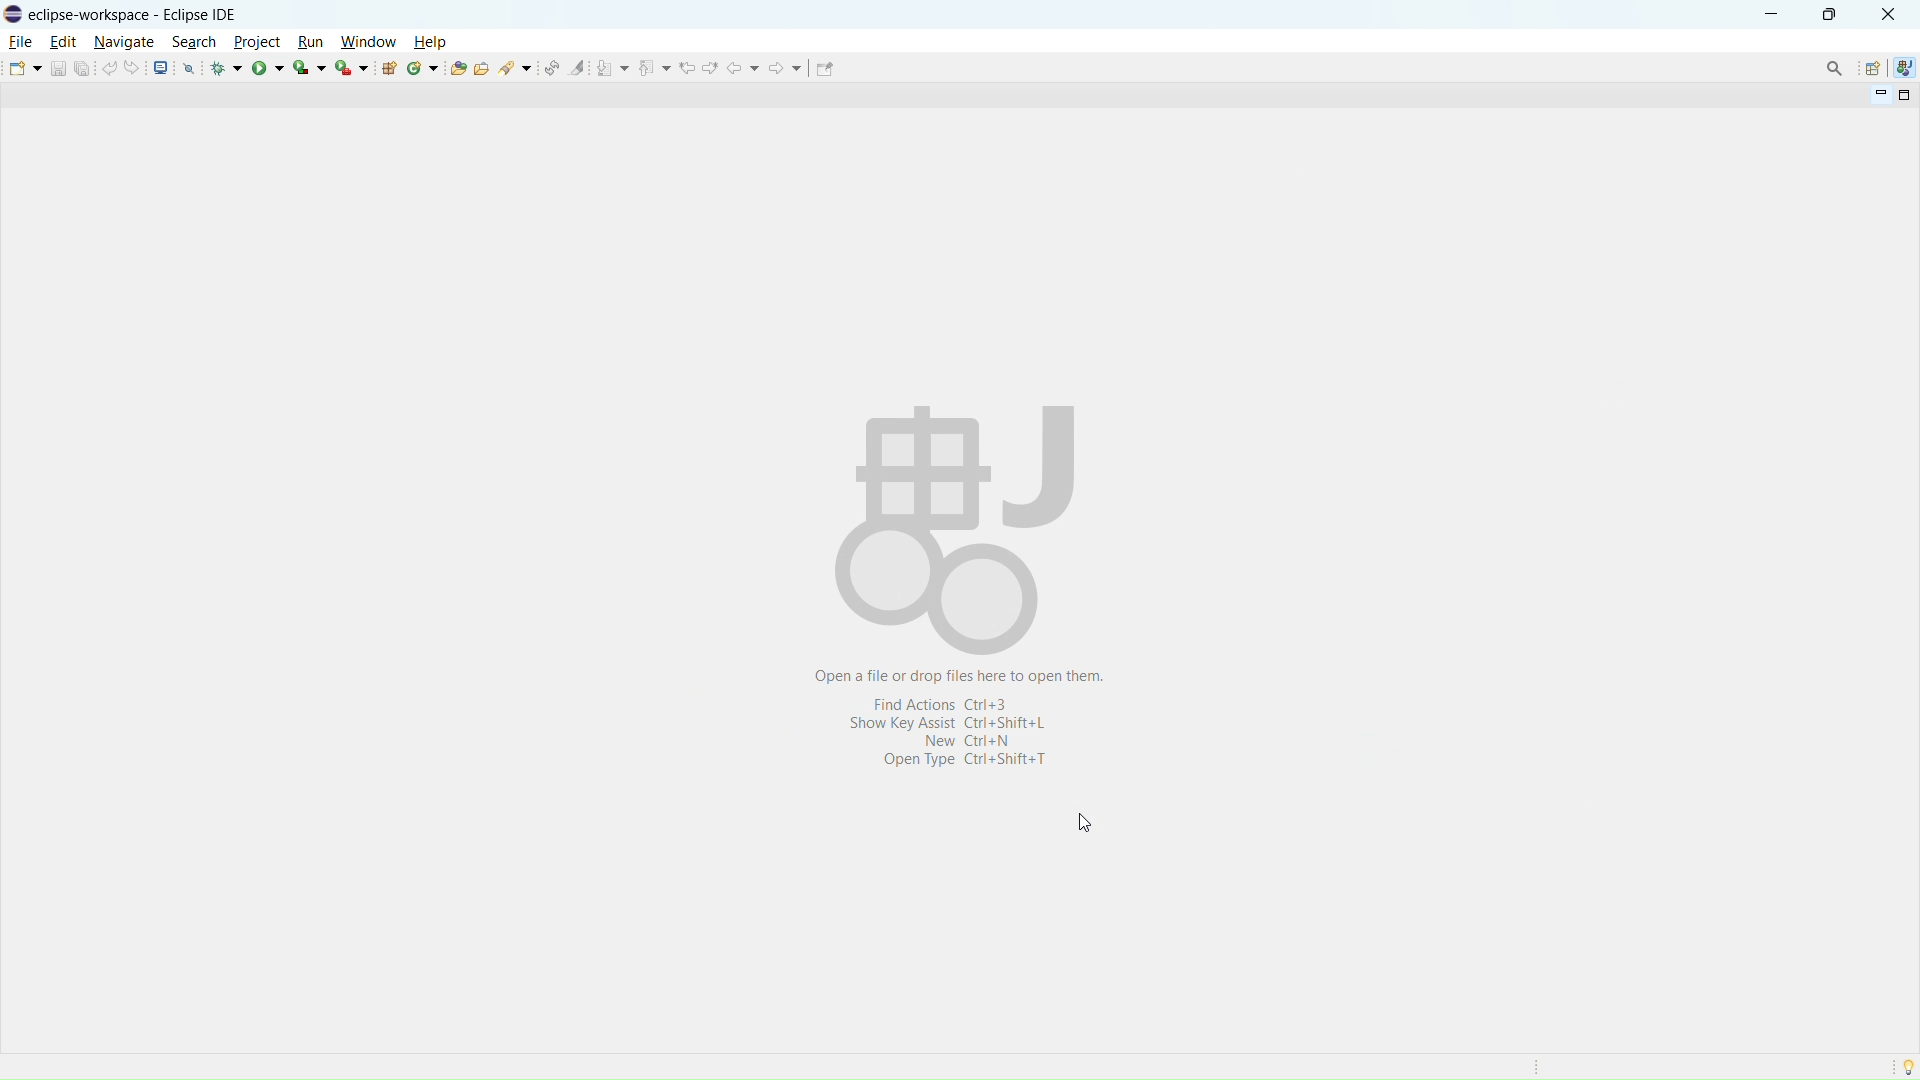 This screenshot has width=1920, height=1080. What do you see at coordinates (82, 68) in the screenshot?
I see `save all` at bounding box center [82, 68].